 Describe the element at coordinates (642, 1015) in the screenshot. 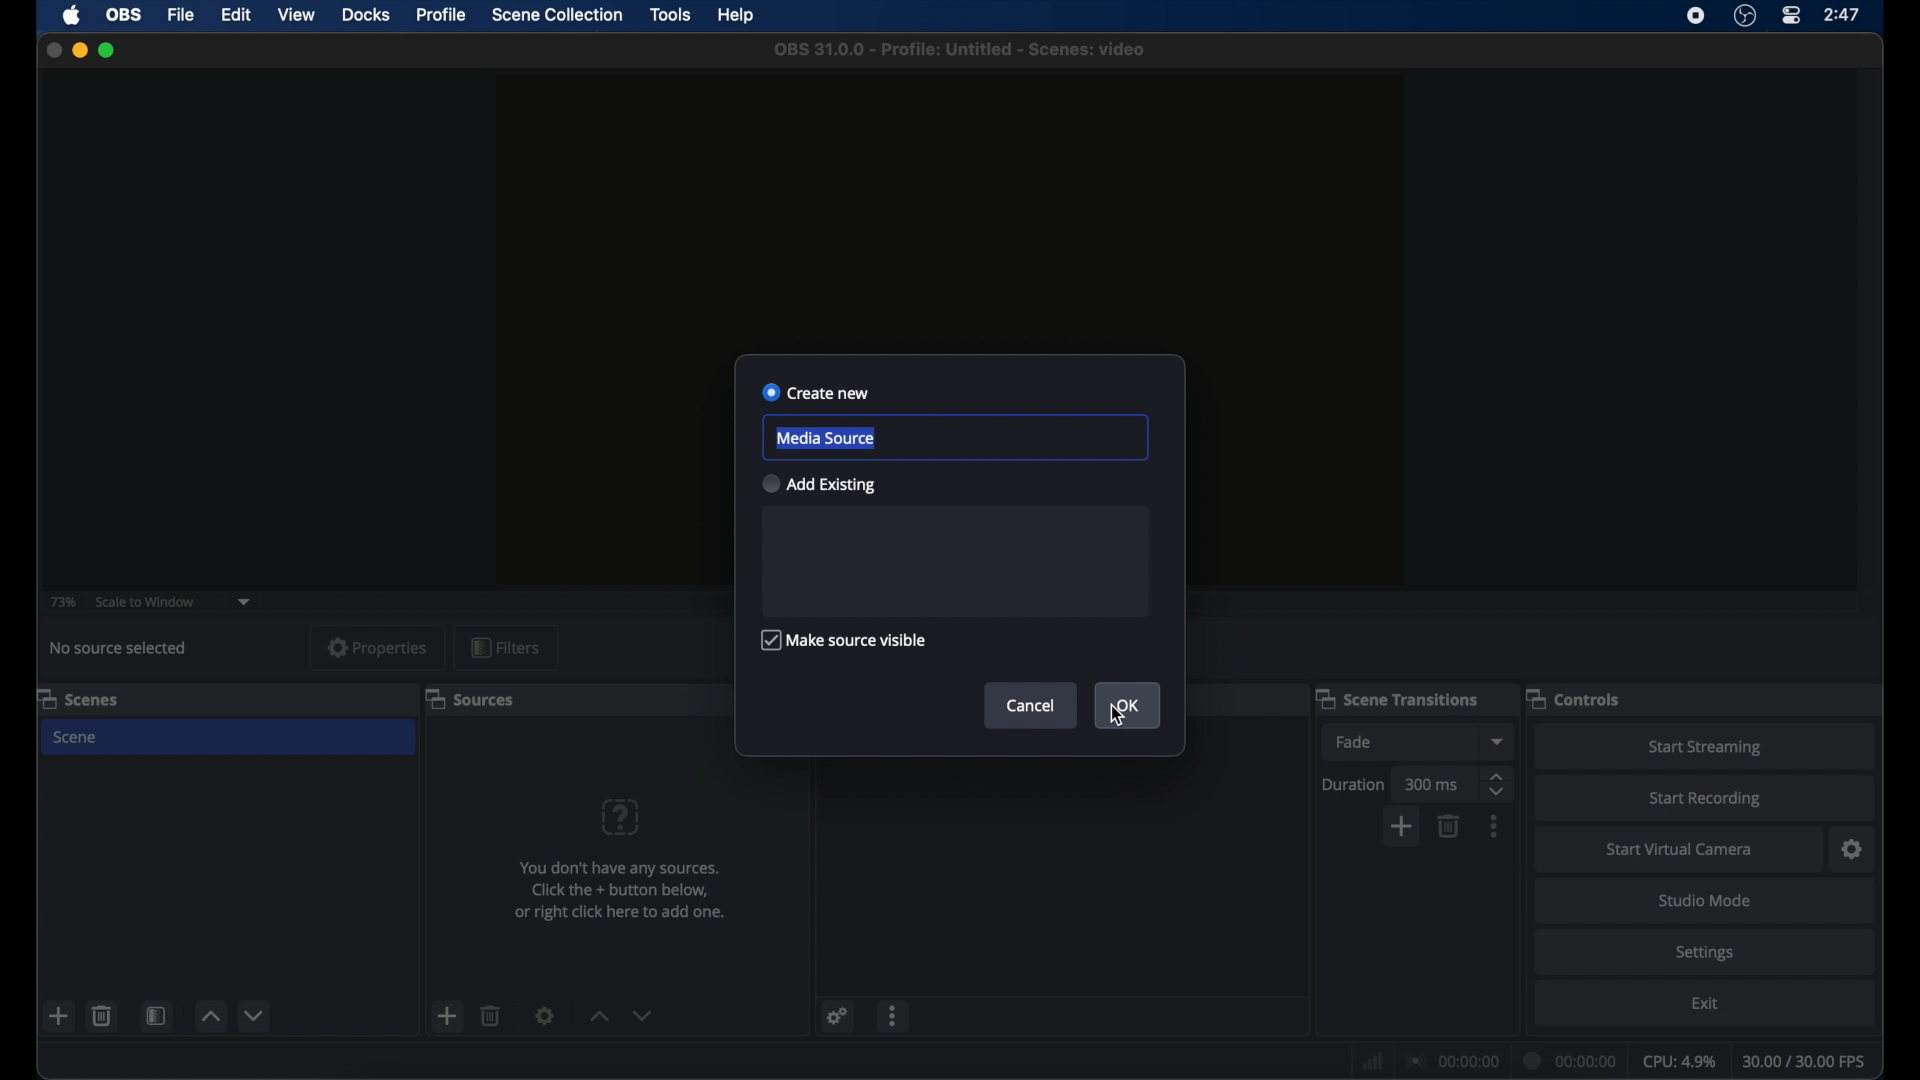

I see `decrement button` at that location.